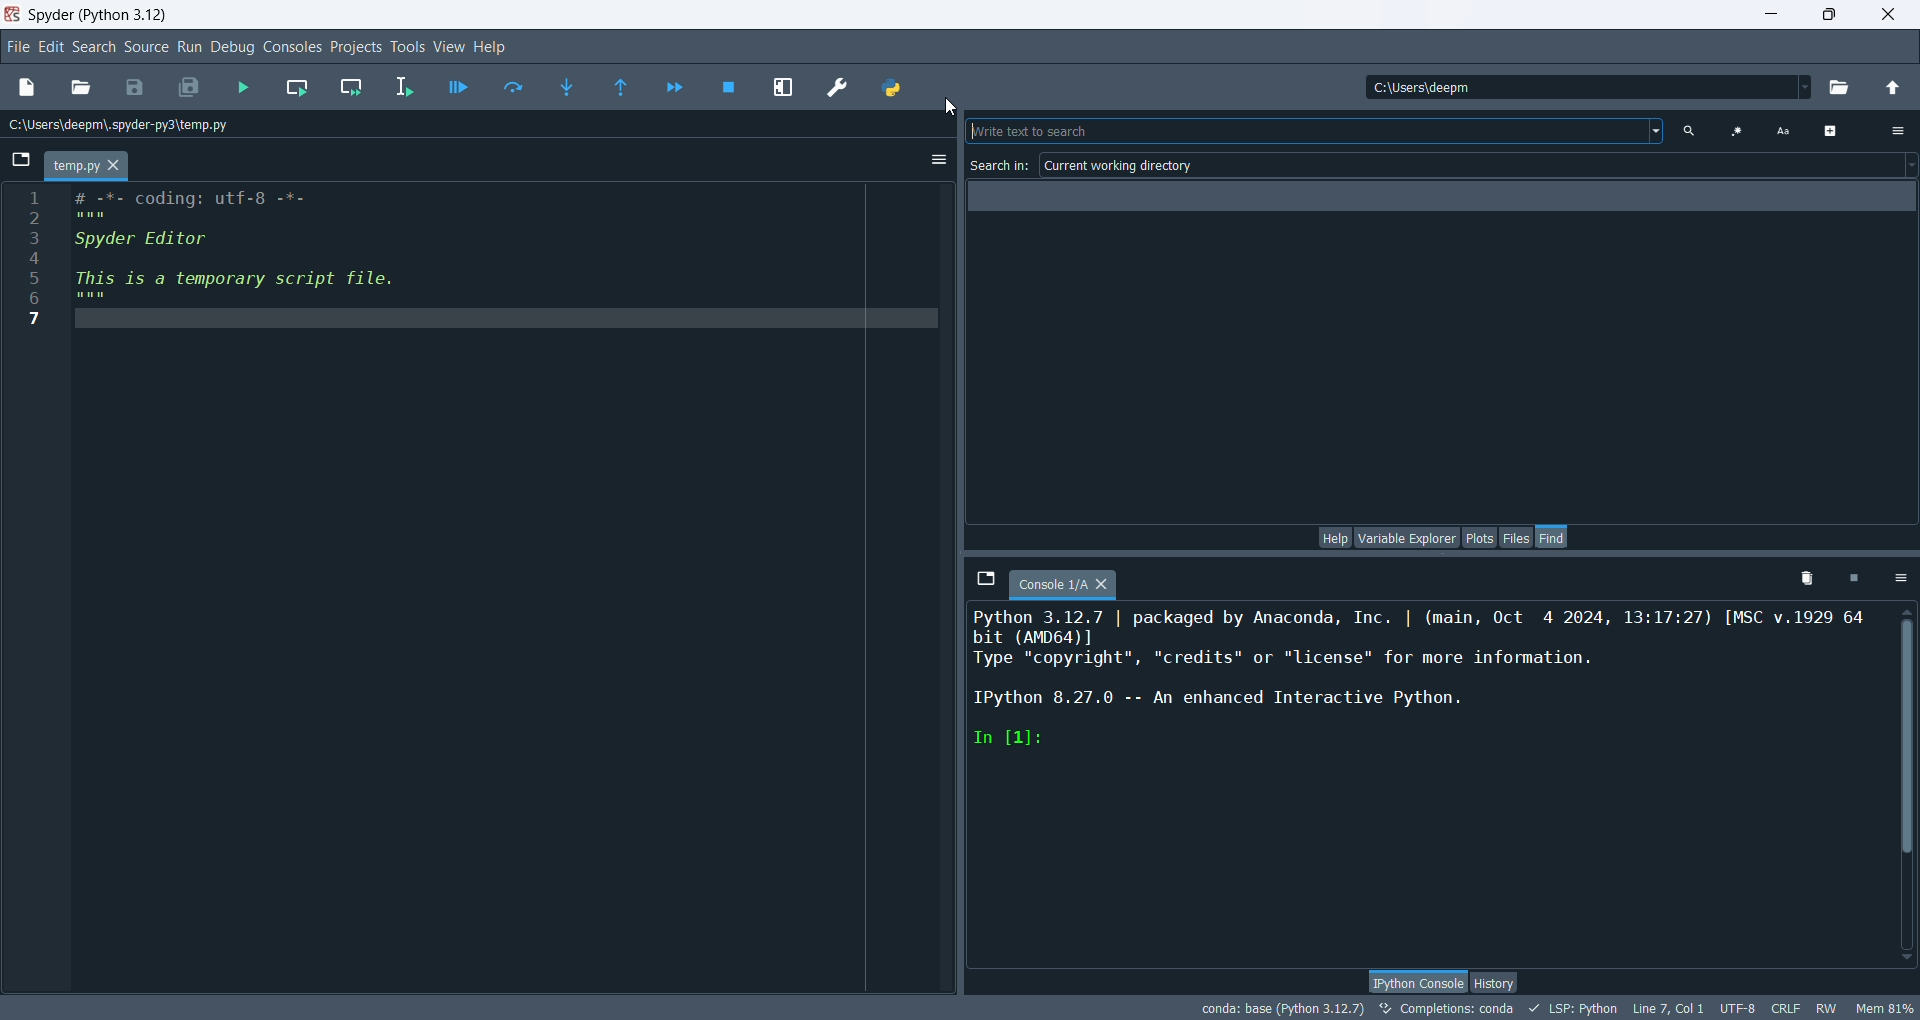  I want to click on close, so click(1883, 17).